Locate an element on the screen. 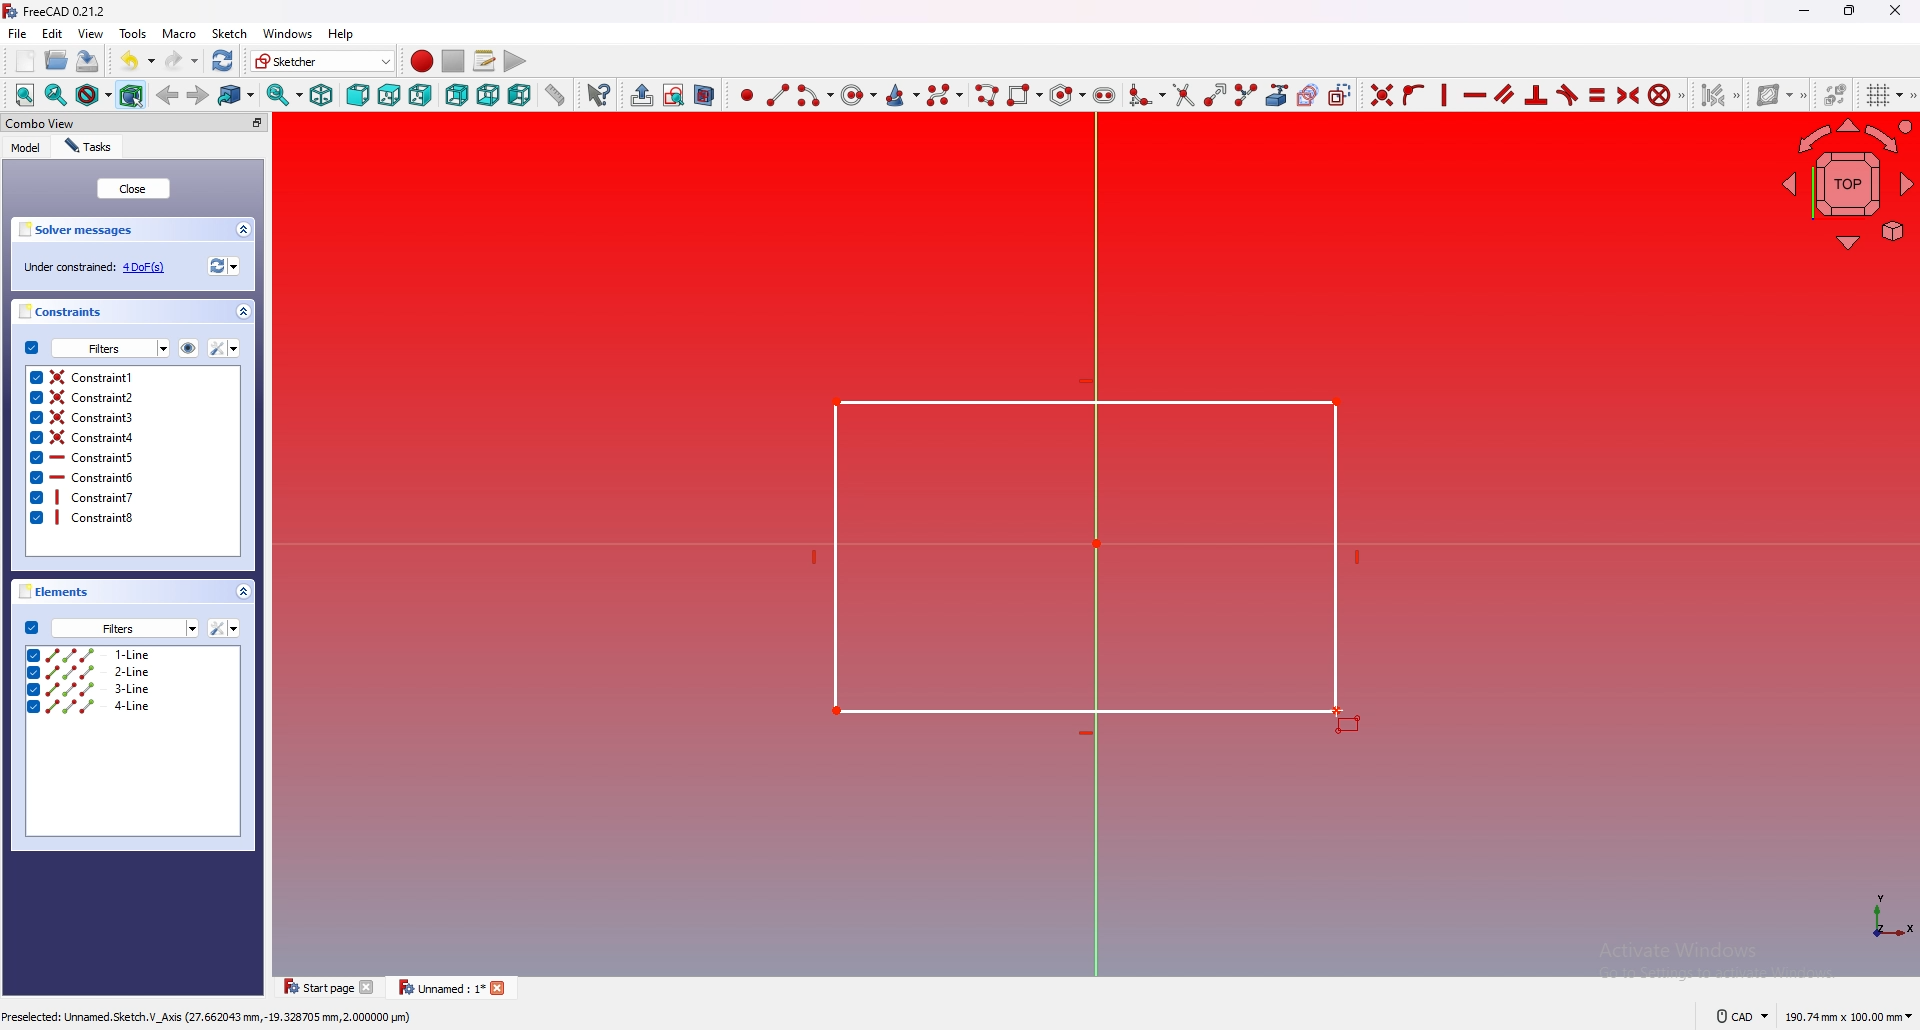  close is located at coordinates (134, 188).